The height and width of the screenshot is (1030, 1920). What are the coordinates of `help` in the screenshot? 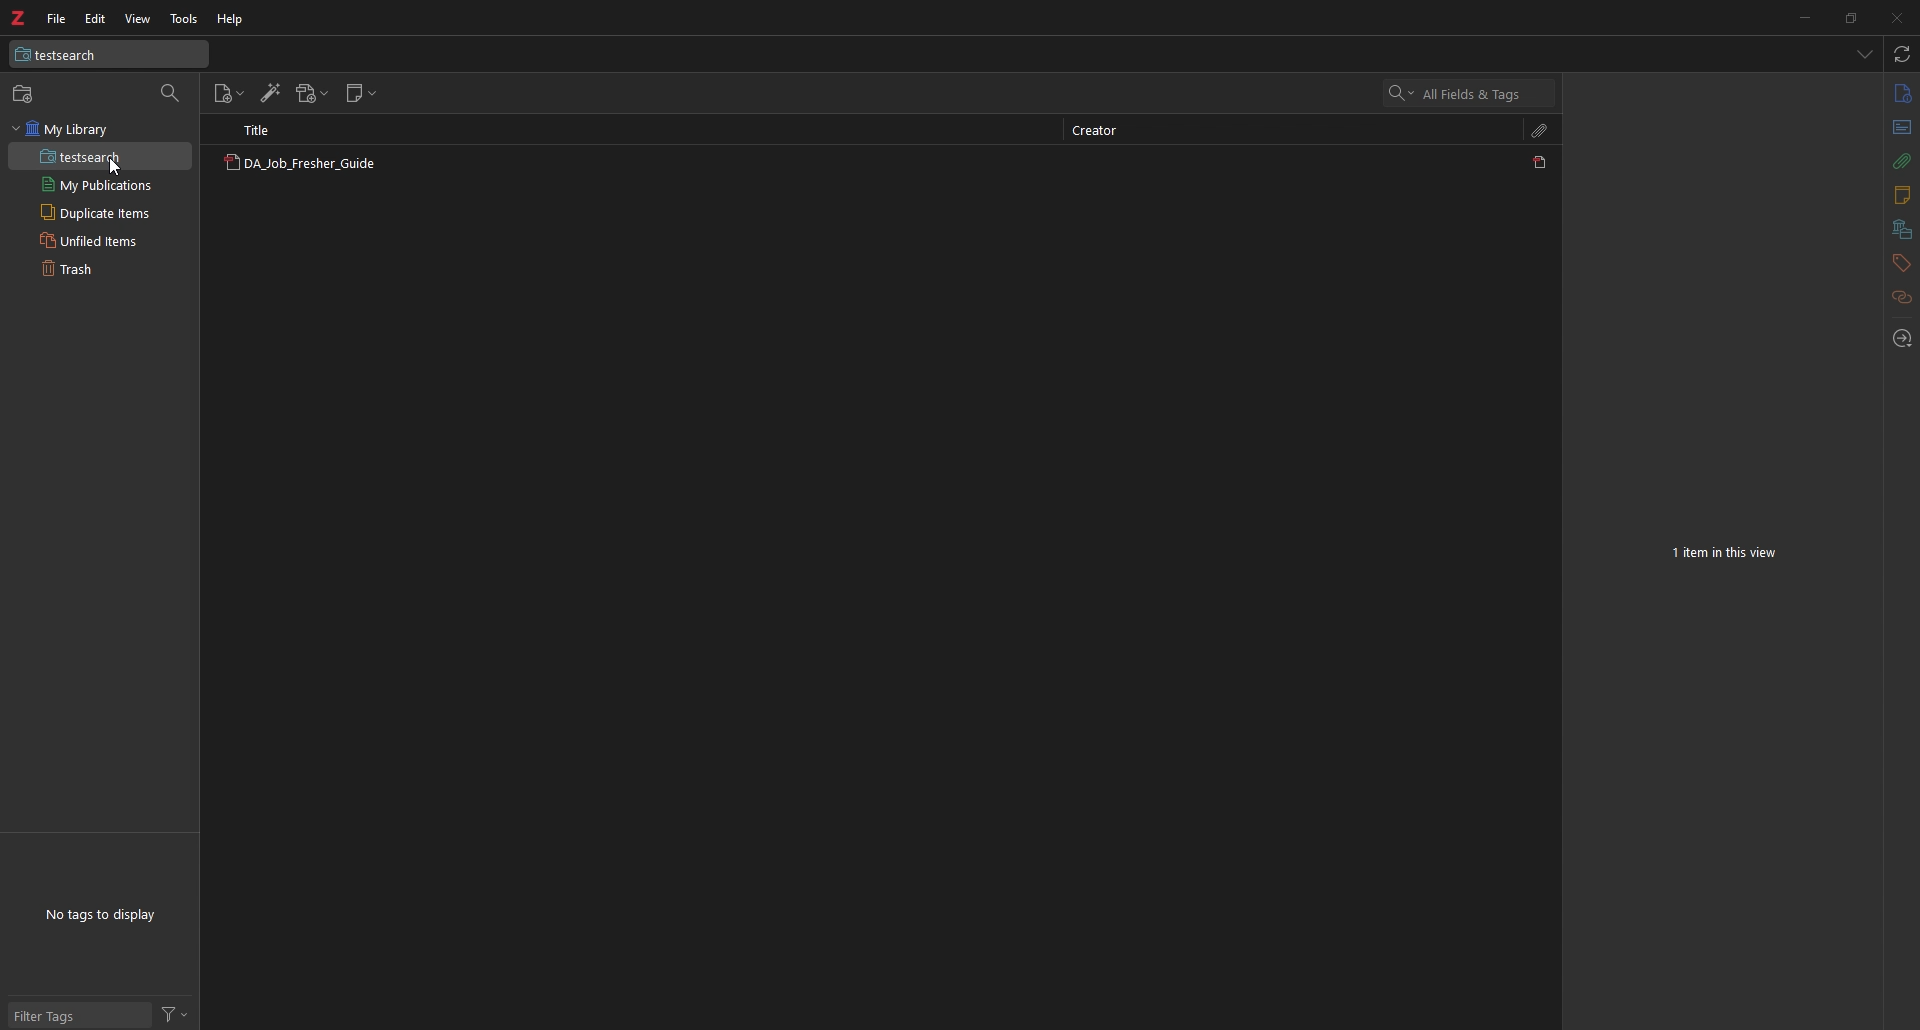 It's located at (231, 20).